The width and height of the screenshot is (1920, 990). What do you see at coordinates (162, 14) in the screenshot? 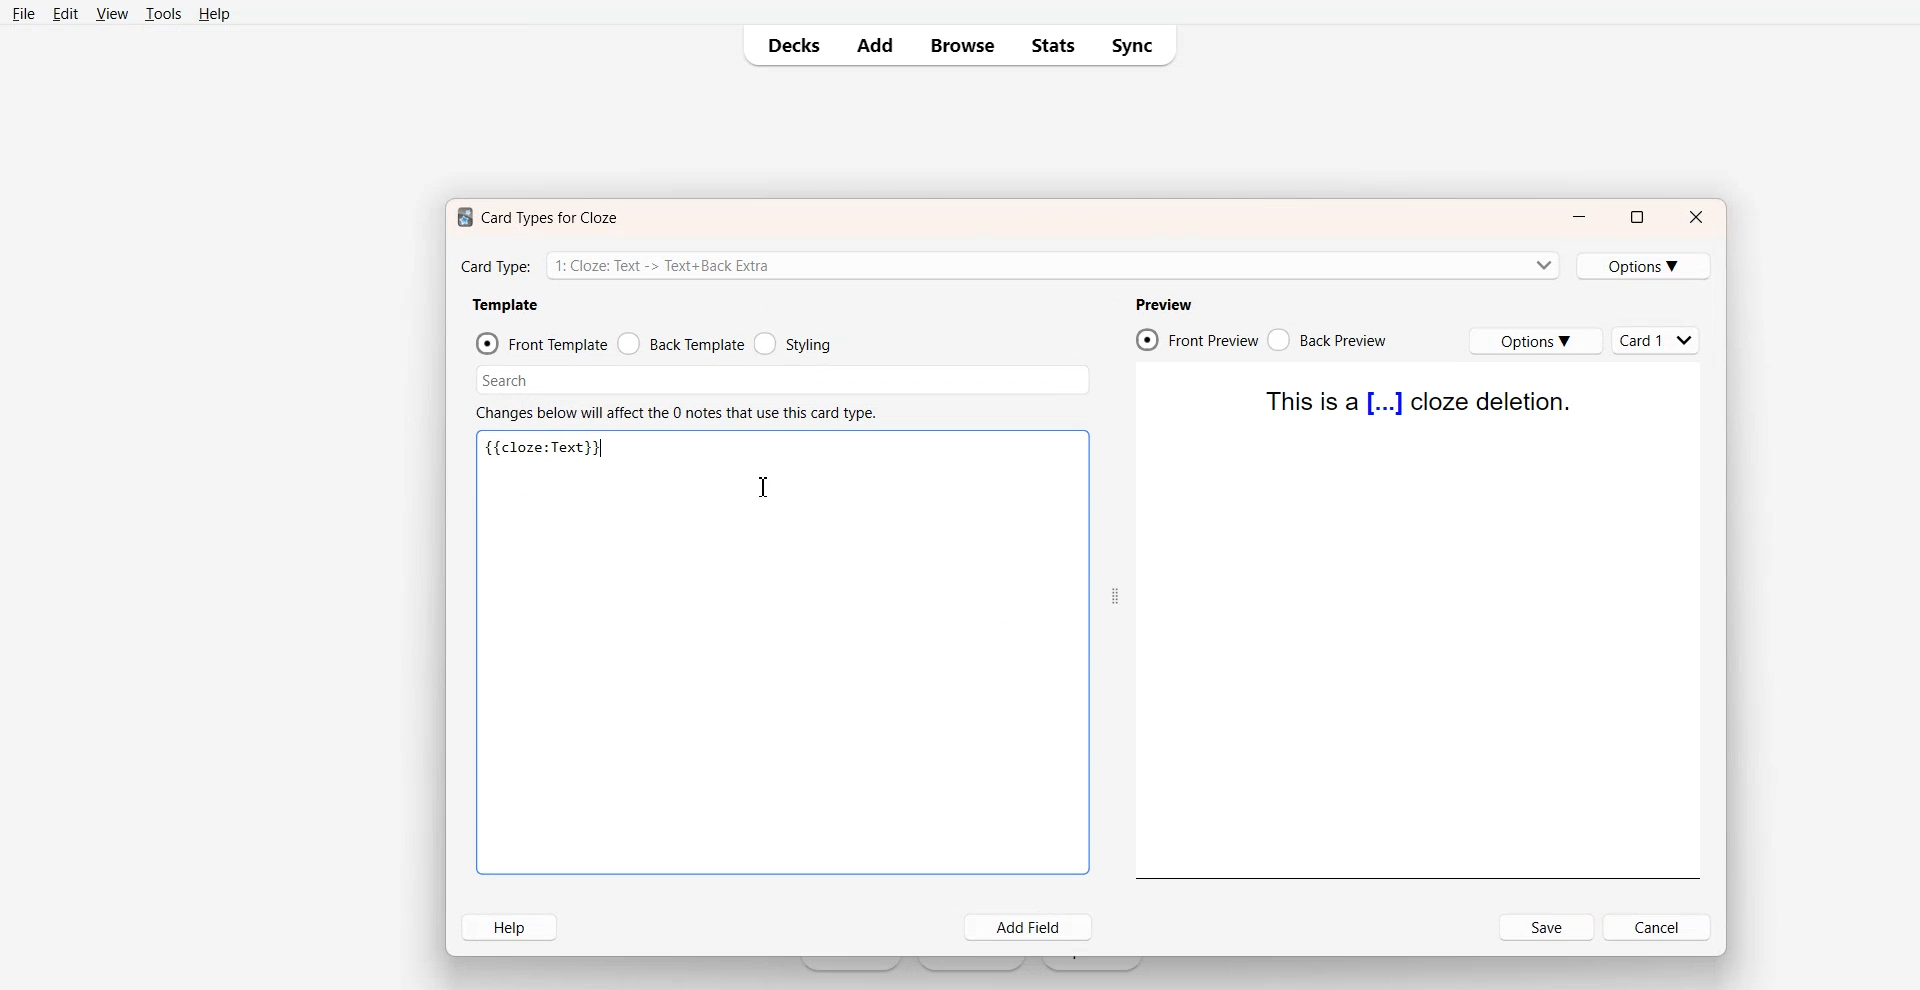
I see `Tools` at bounding box center [162, 14].